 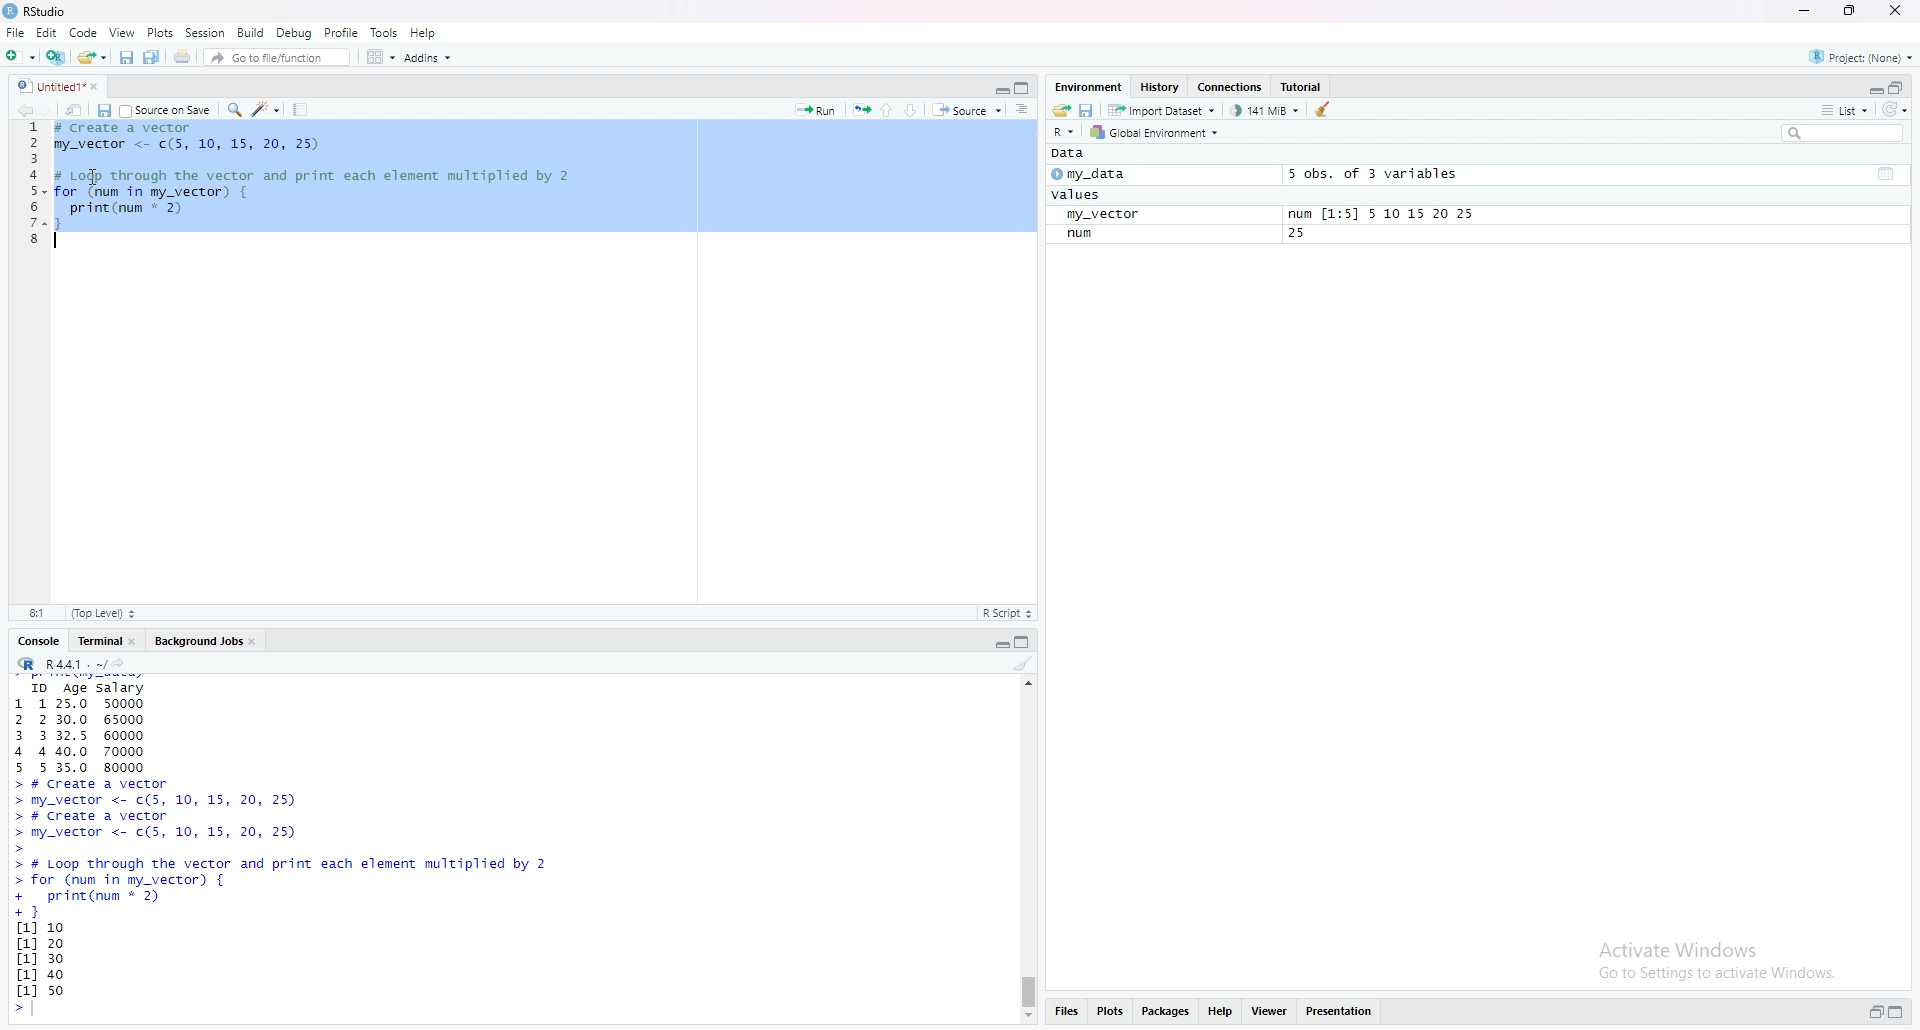 I want to click on go backwards, so click(x=22, y=111).